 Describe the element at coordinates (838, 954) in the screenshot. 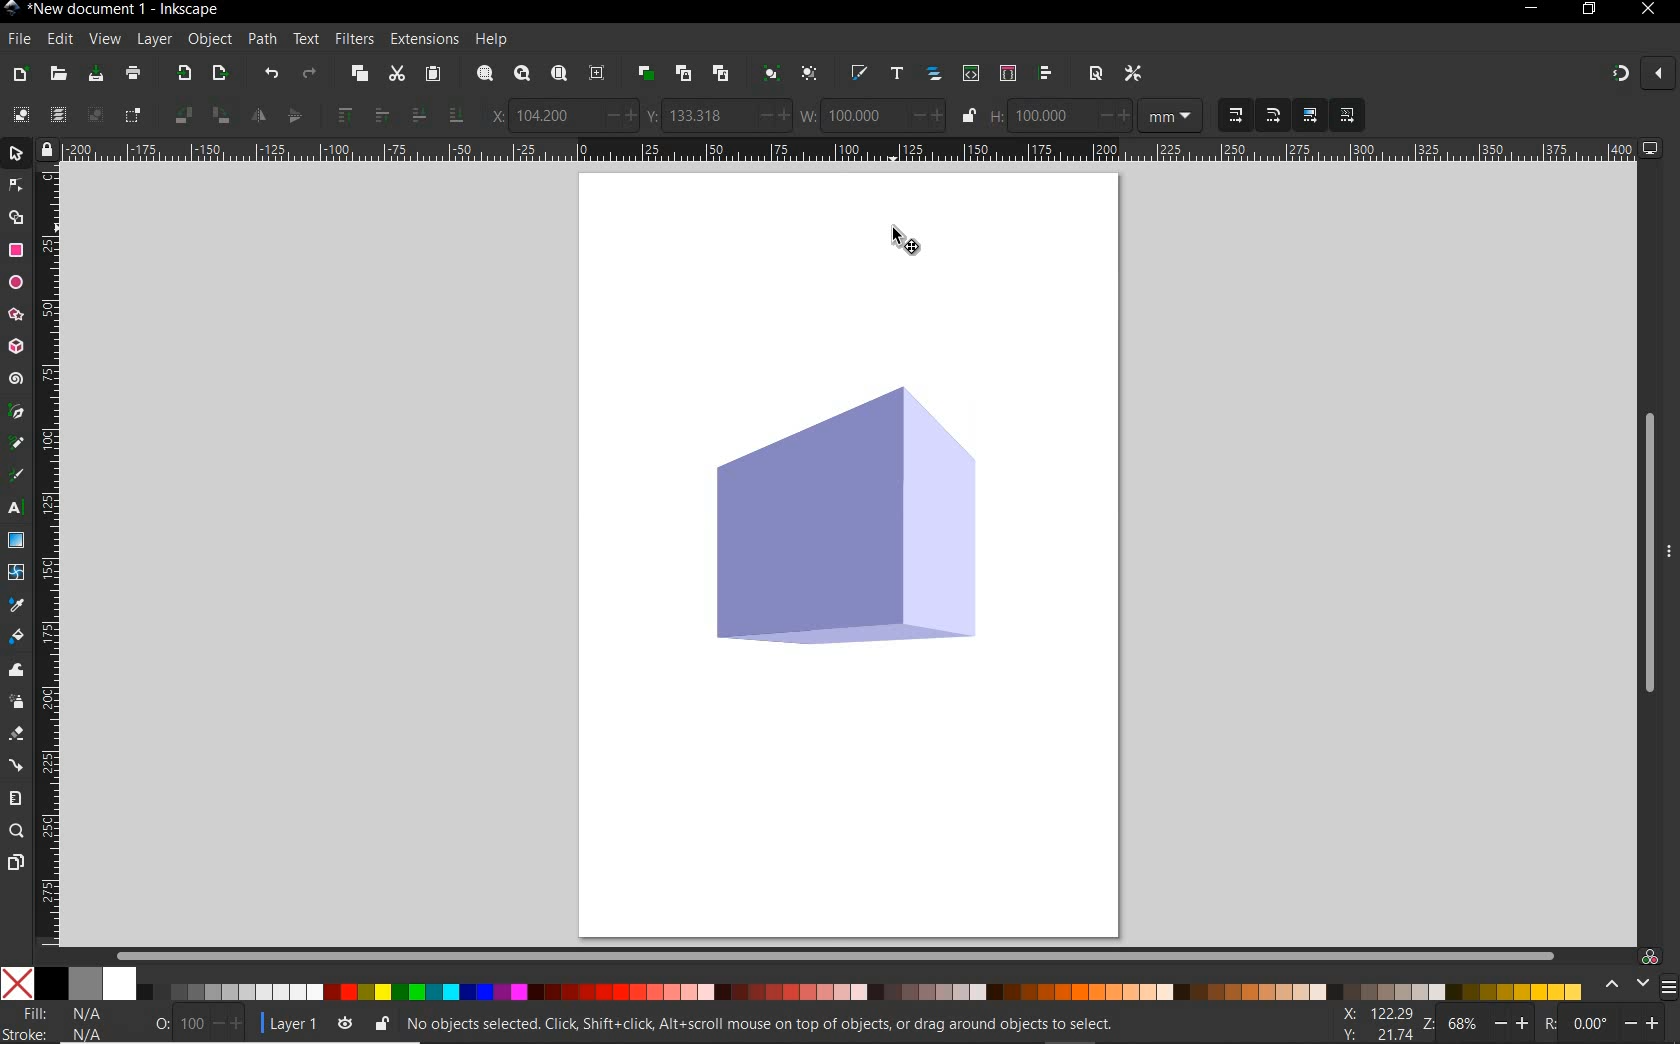

I see `scrollbar` at that location.